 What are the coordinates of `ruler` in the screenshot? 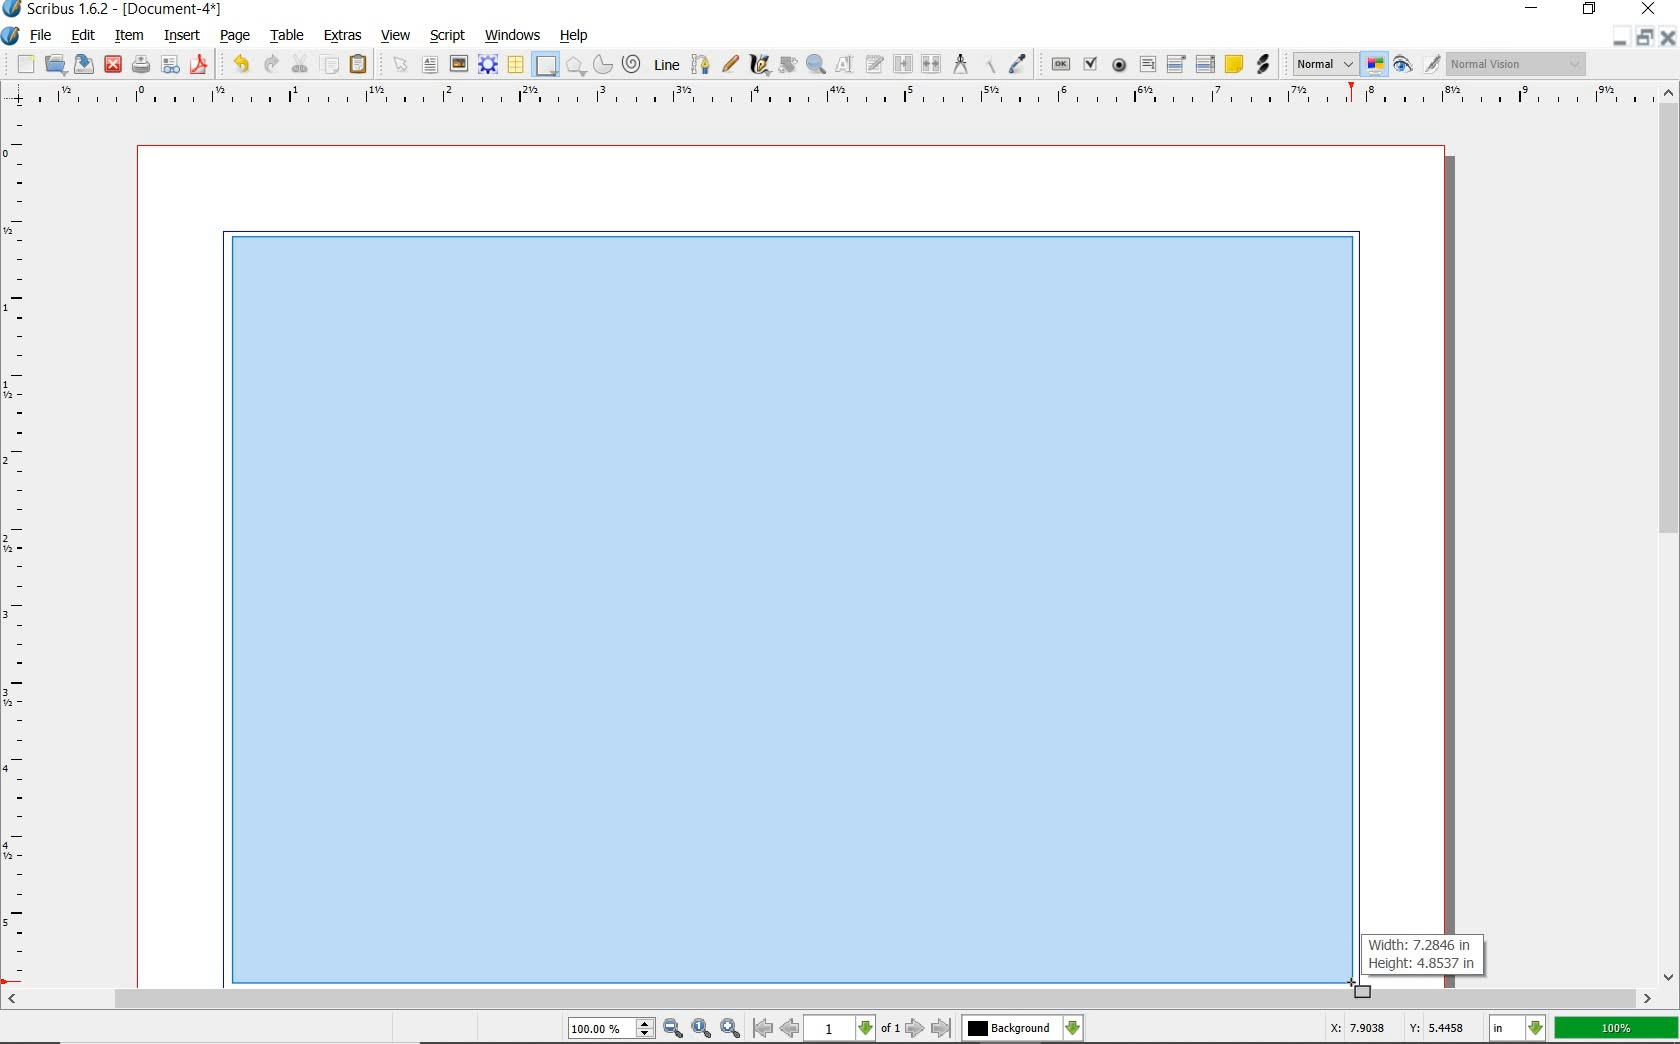 It's located at (843, 95).